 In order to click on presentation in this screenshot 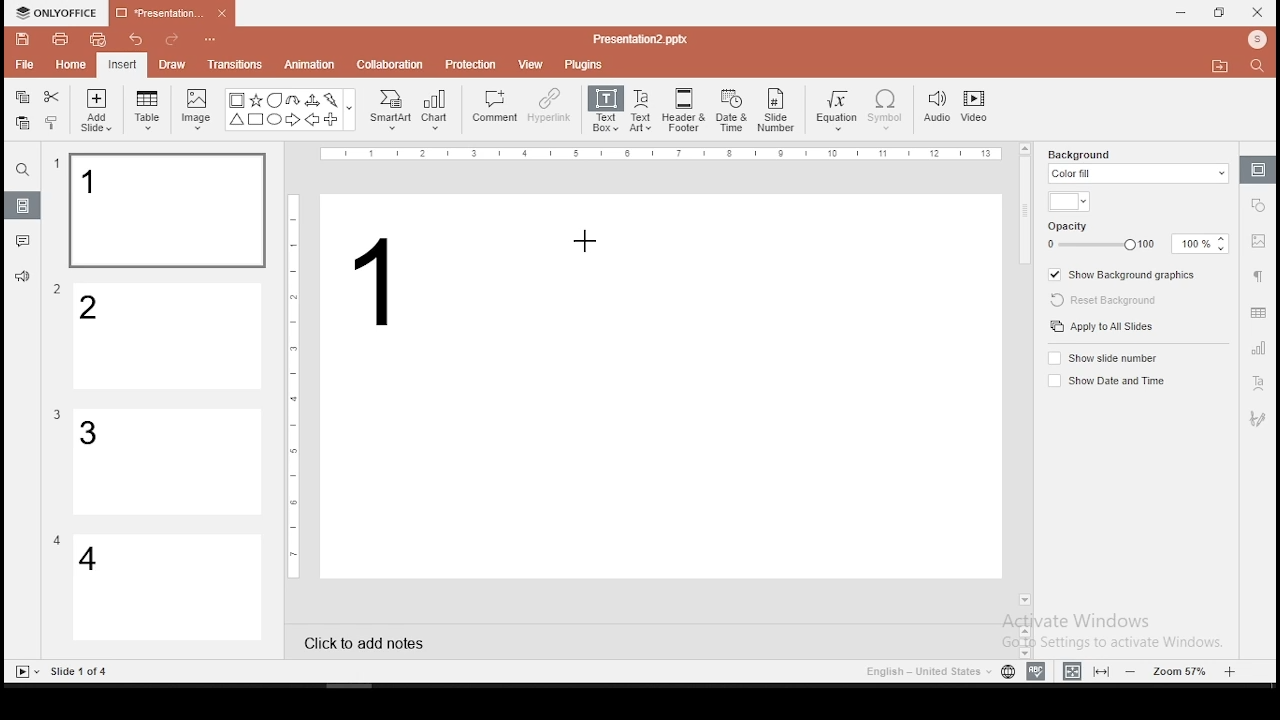, I will do `click(169, 15)`.